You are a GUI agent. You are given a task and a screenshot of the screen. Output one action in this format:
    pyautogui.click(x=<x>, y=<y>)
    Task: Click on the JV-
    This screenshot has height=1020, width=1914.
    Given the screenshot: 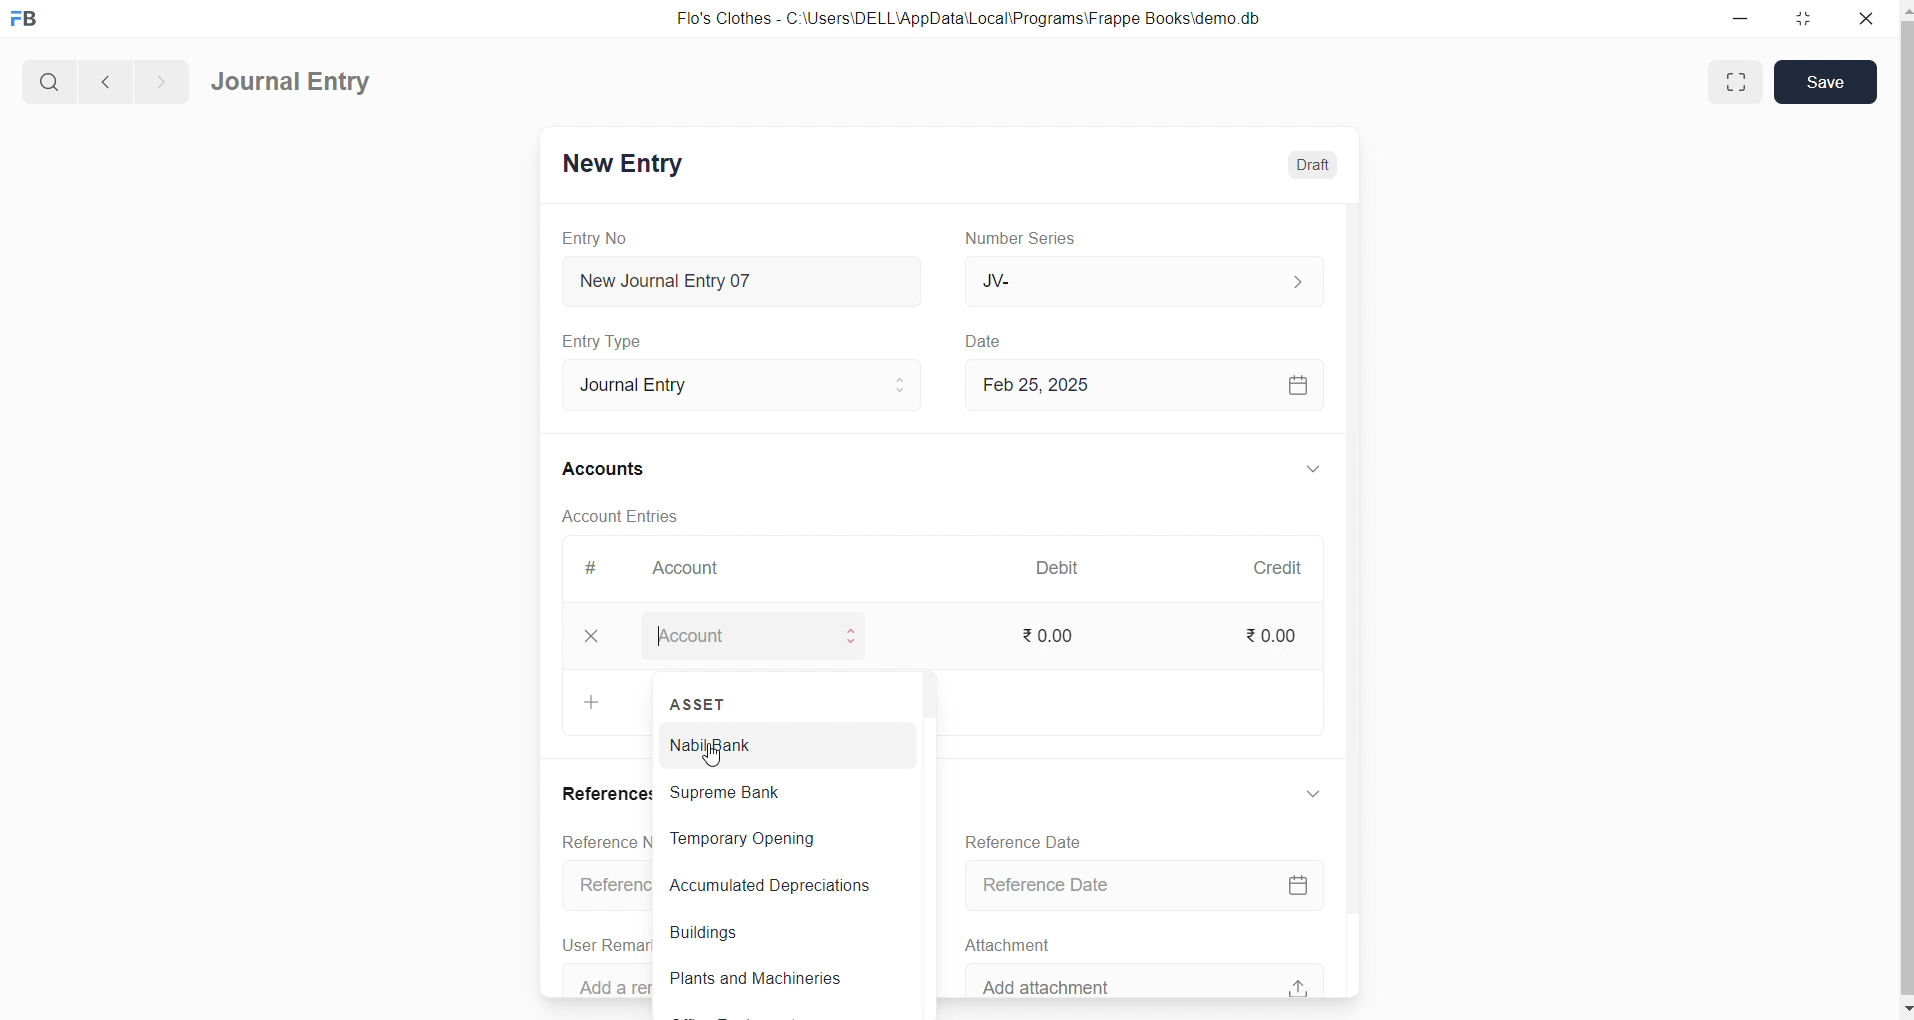 What is the action you would take?
    pyautogui.click(x=1152, y=282)
    